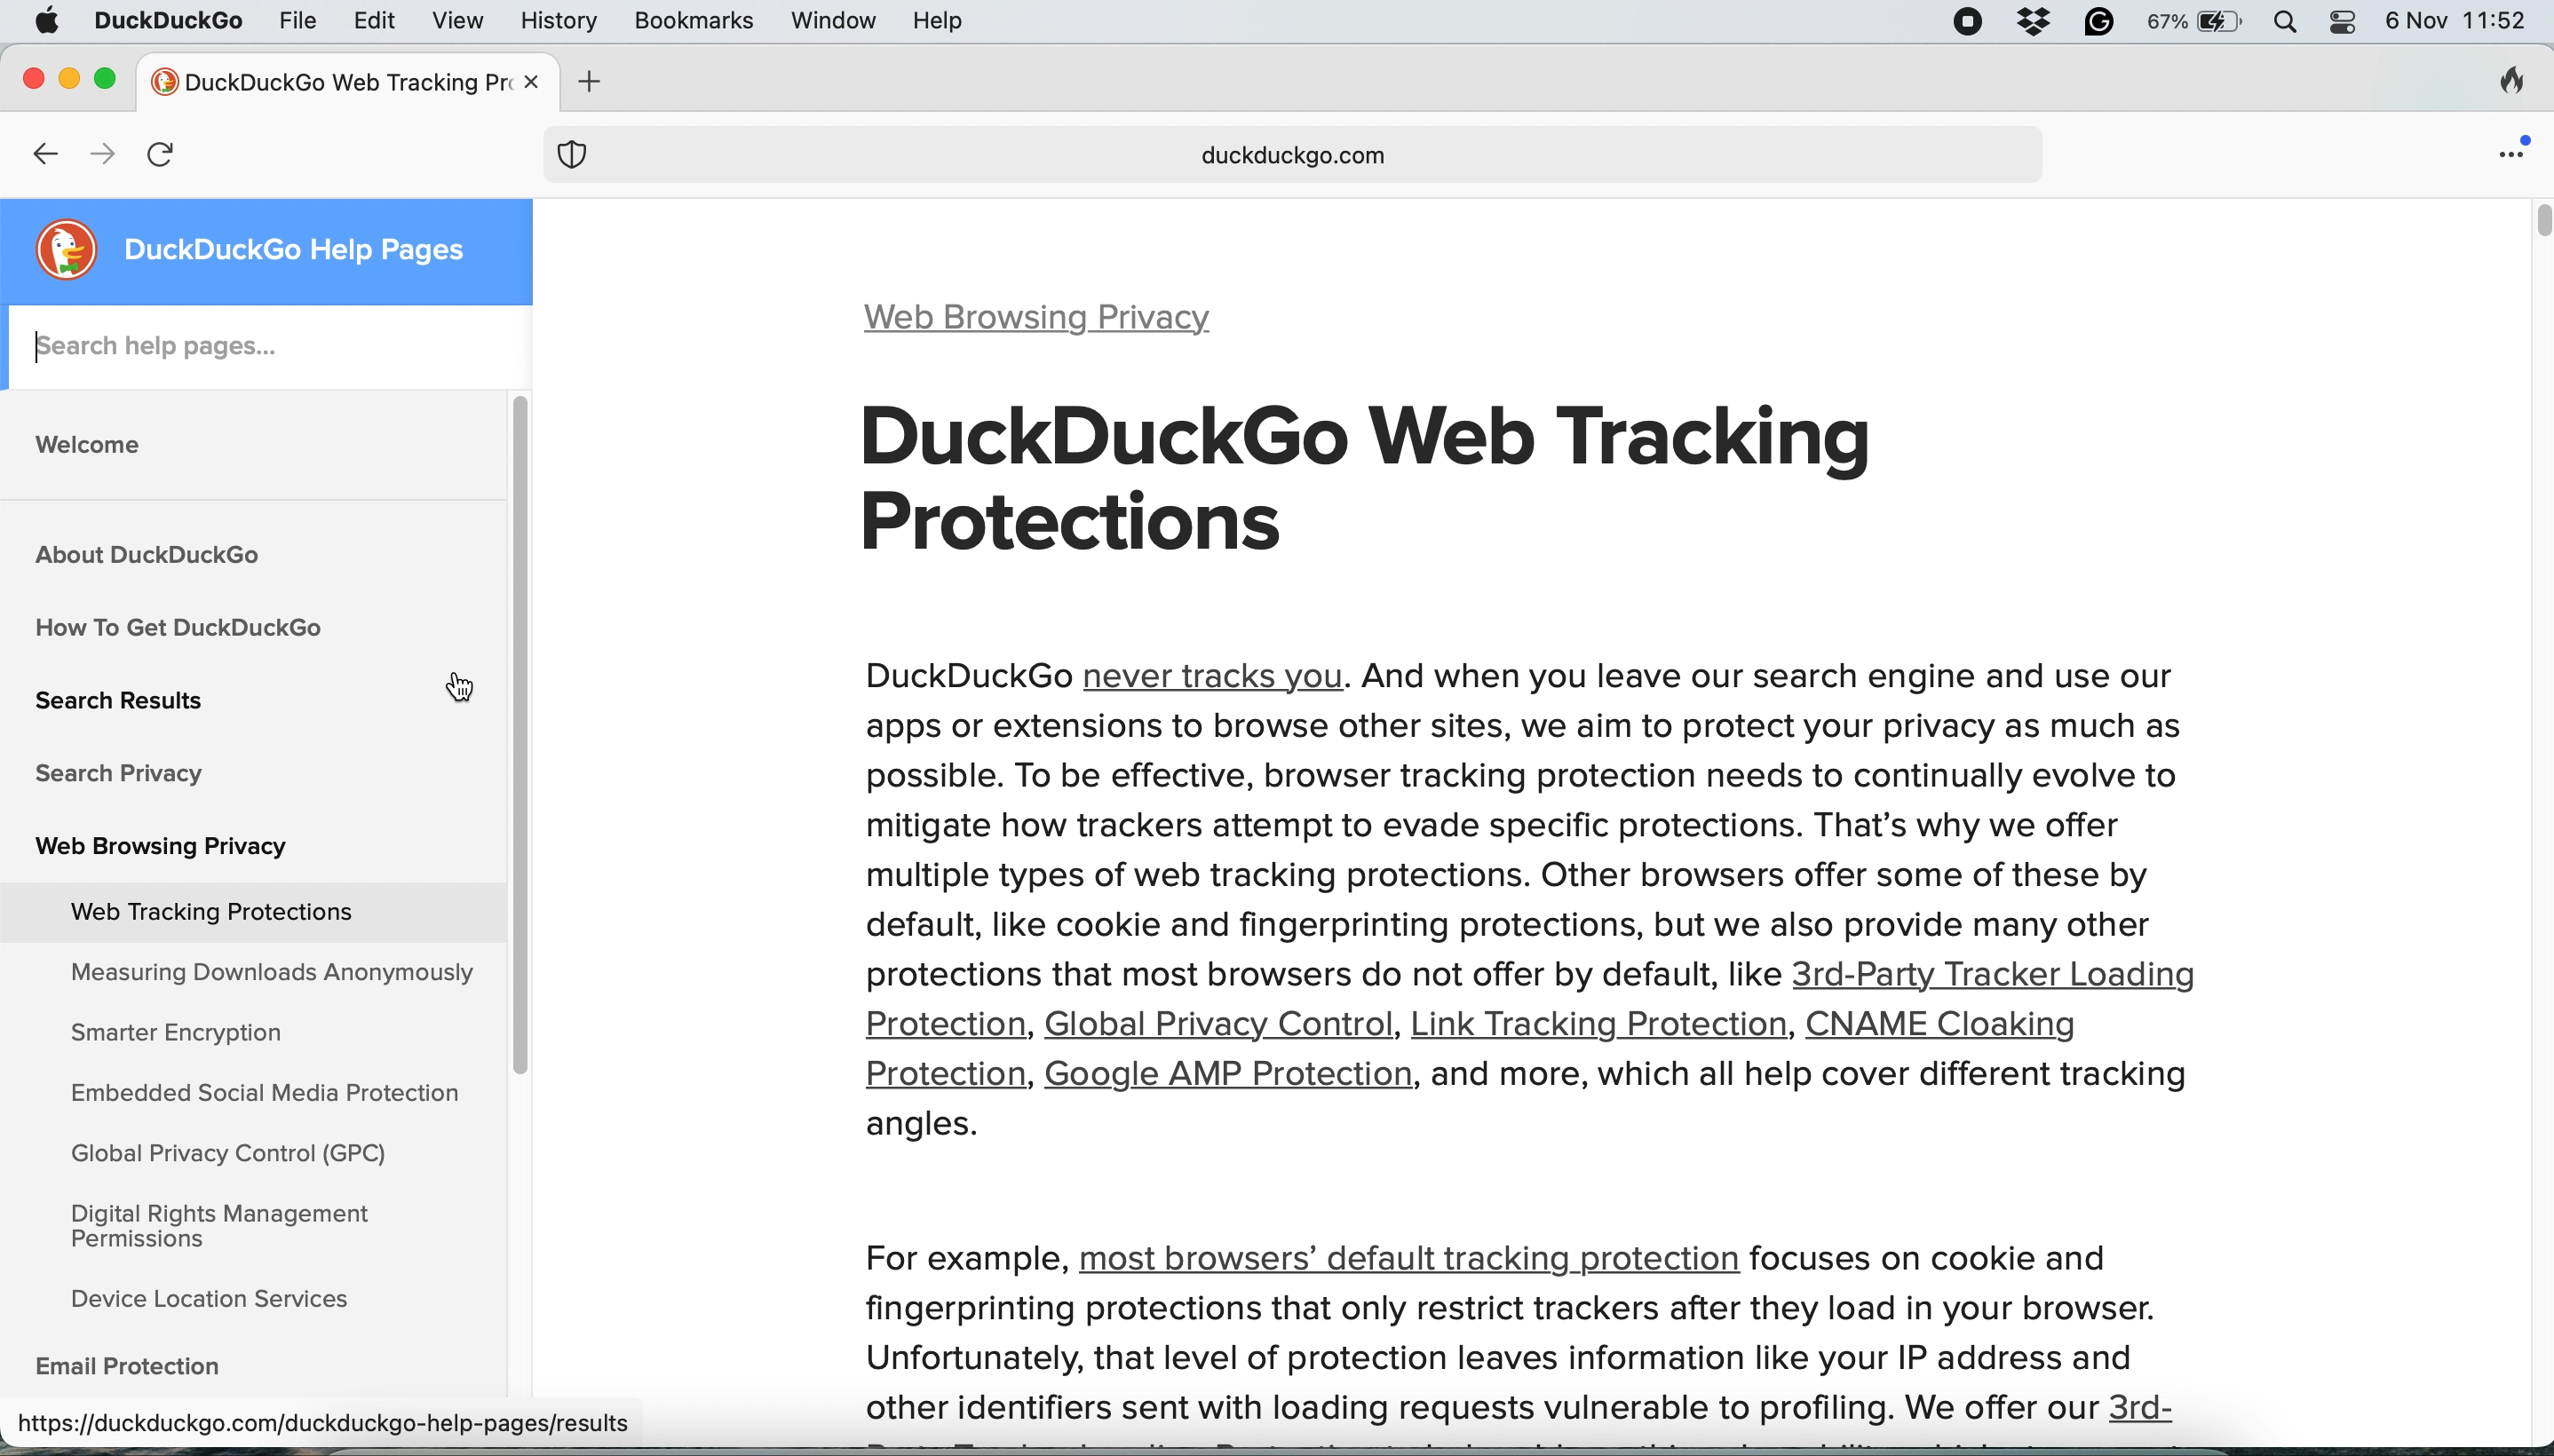 The image size is (2554, 1456). What do you see at coordinates (2200, 22) in the screenshot?
I see `battery` at bounding box center [2200, 22].